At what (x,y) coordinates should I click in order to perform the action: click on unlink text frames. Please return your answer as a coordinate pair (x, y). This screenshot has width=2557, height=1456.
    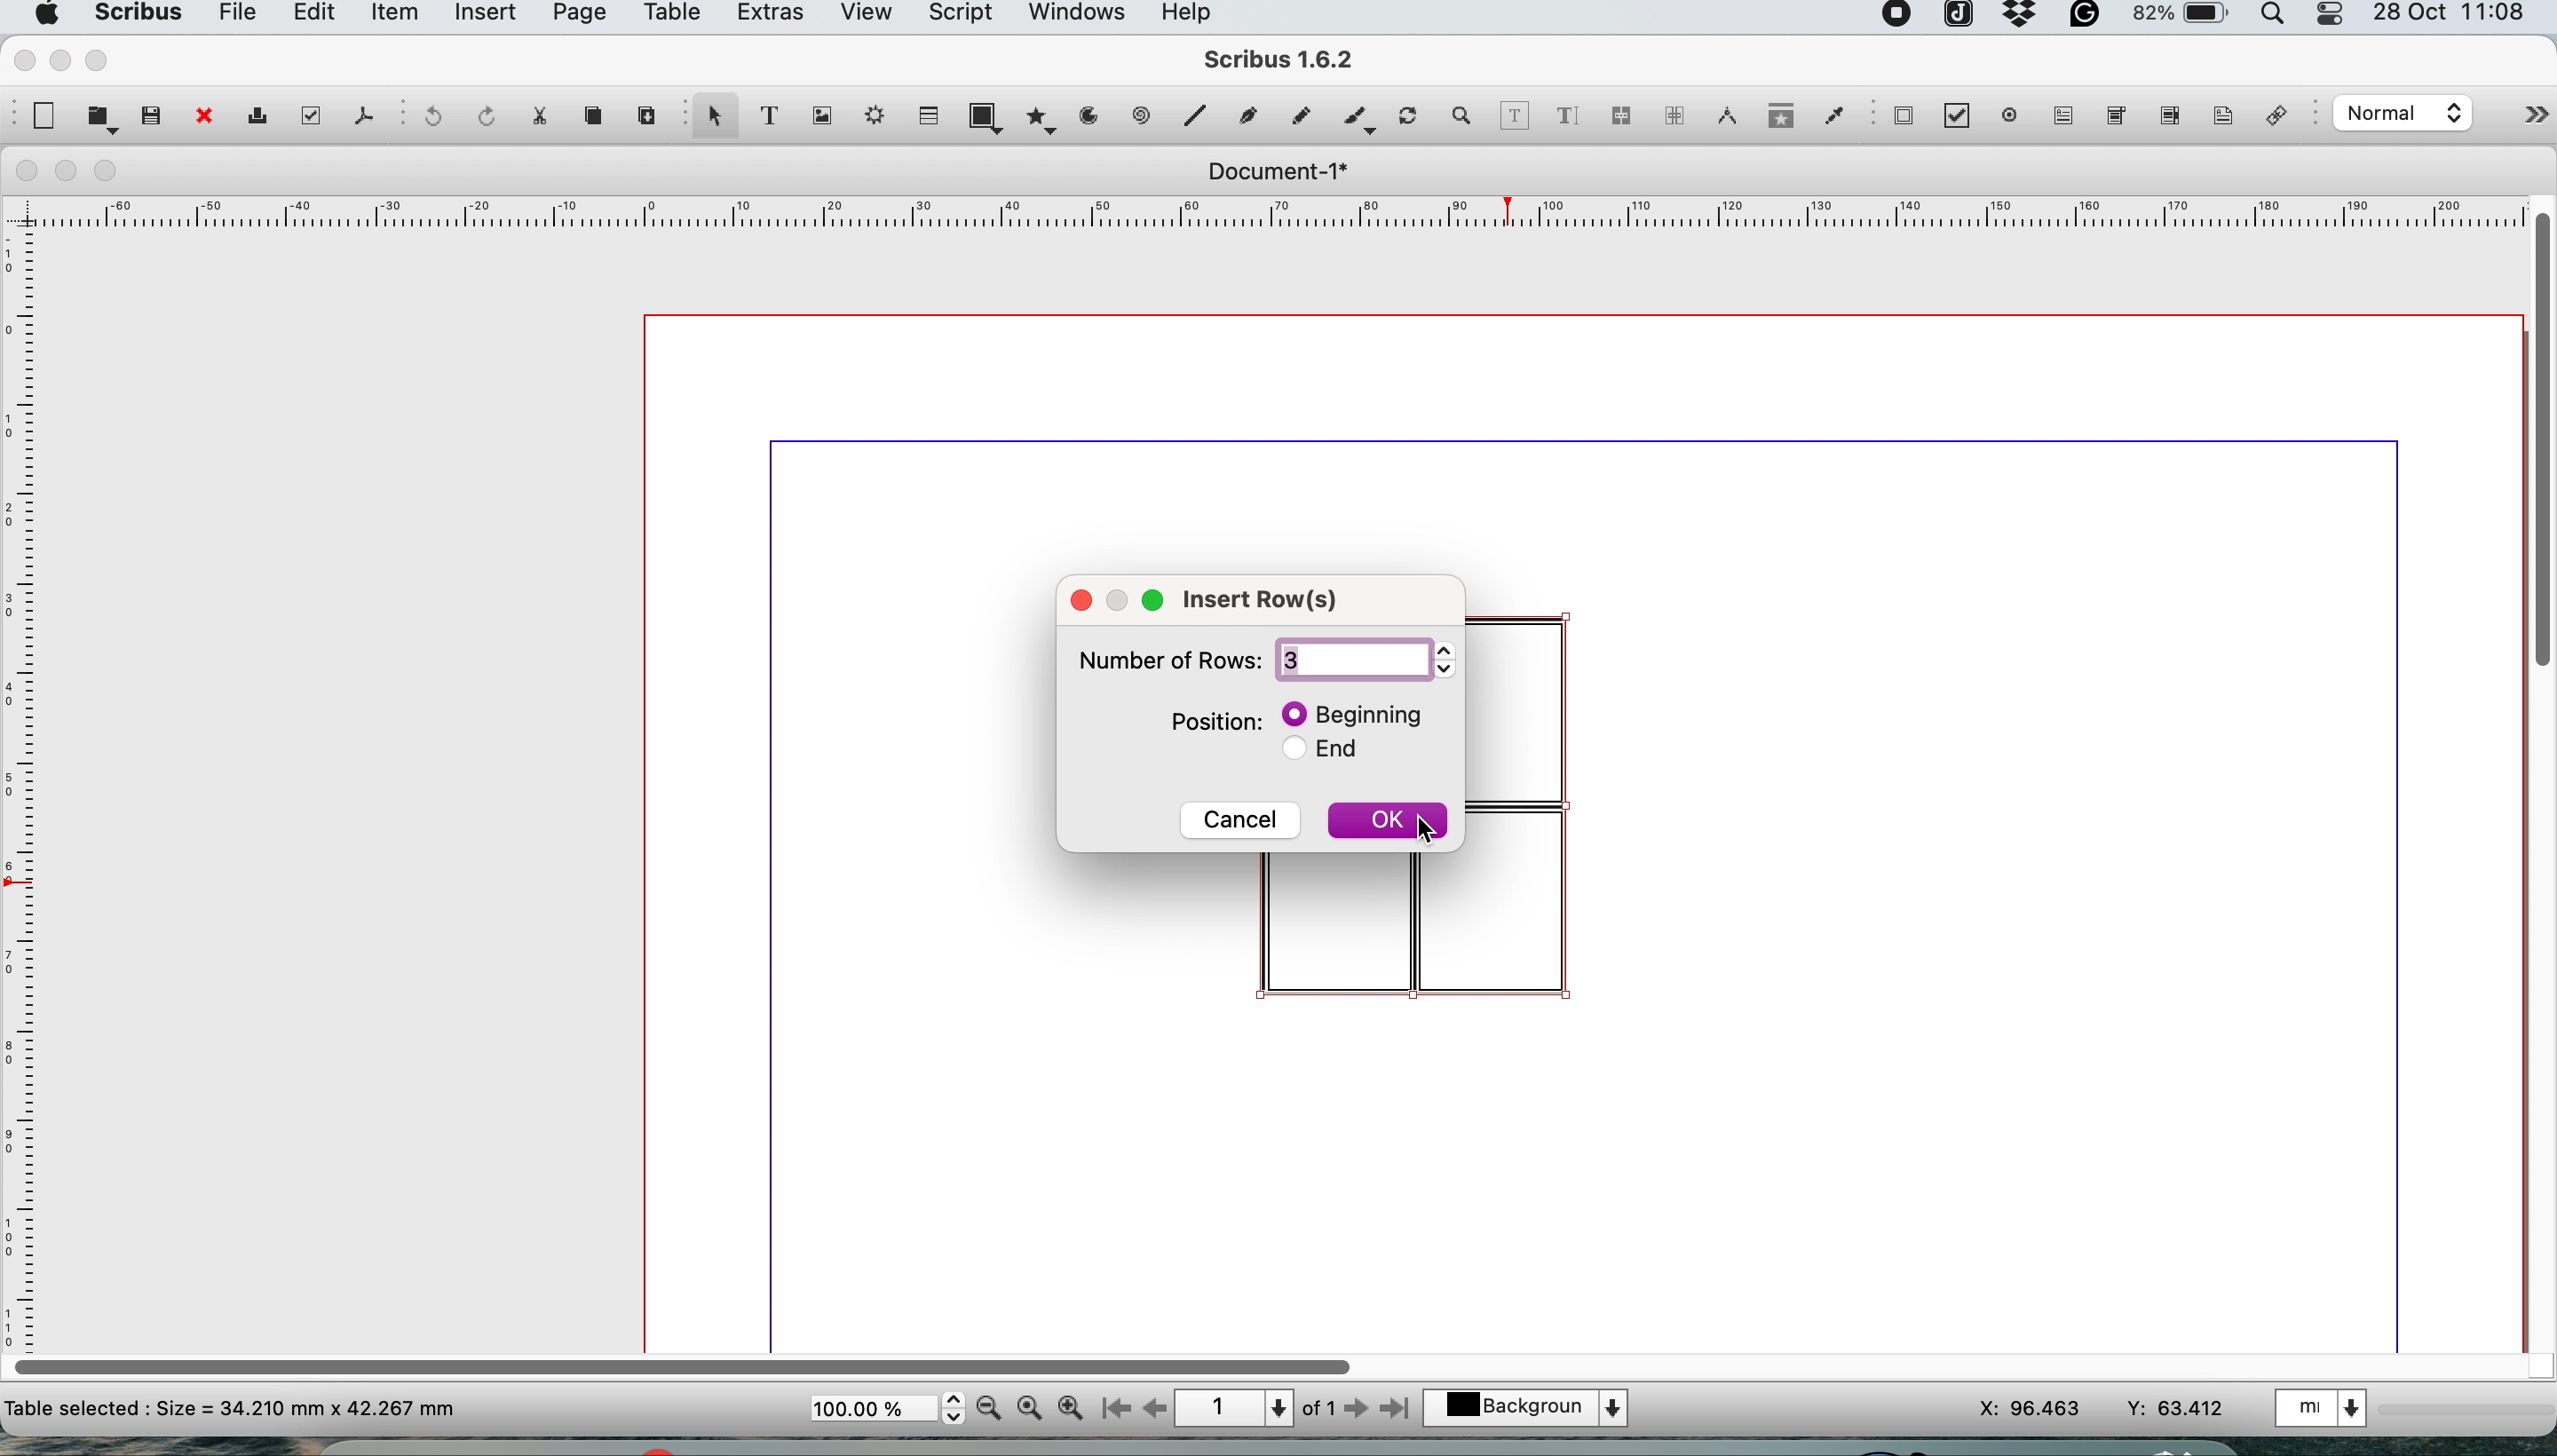
    Looking at the image, I should click on (1673, 121).